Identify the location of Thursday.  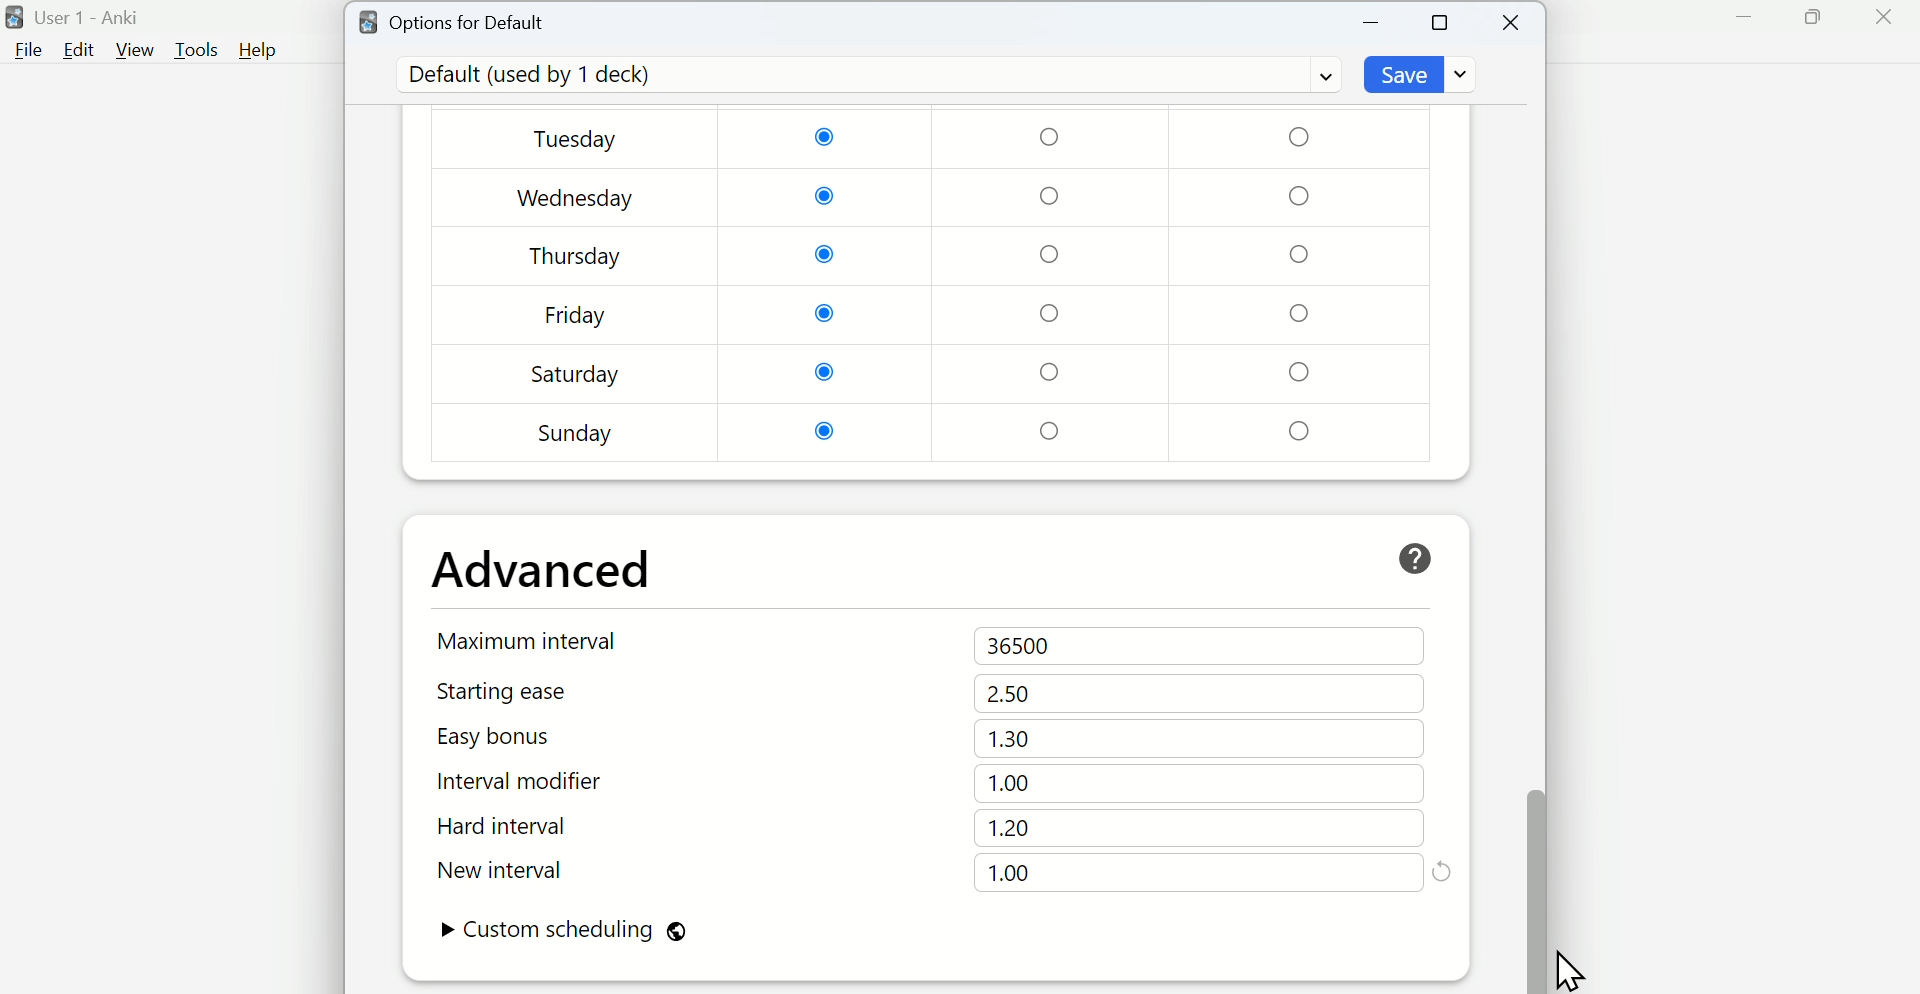
(576, 256).